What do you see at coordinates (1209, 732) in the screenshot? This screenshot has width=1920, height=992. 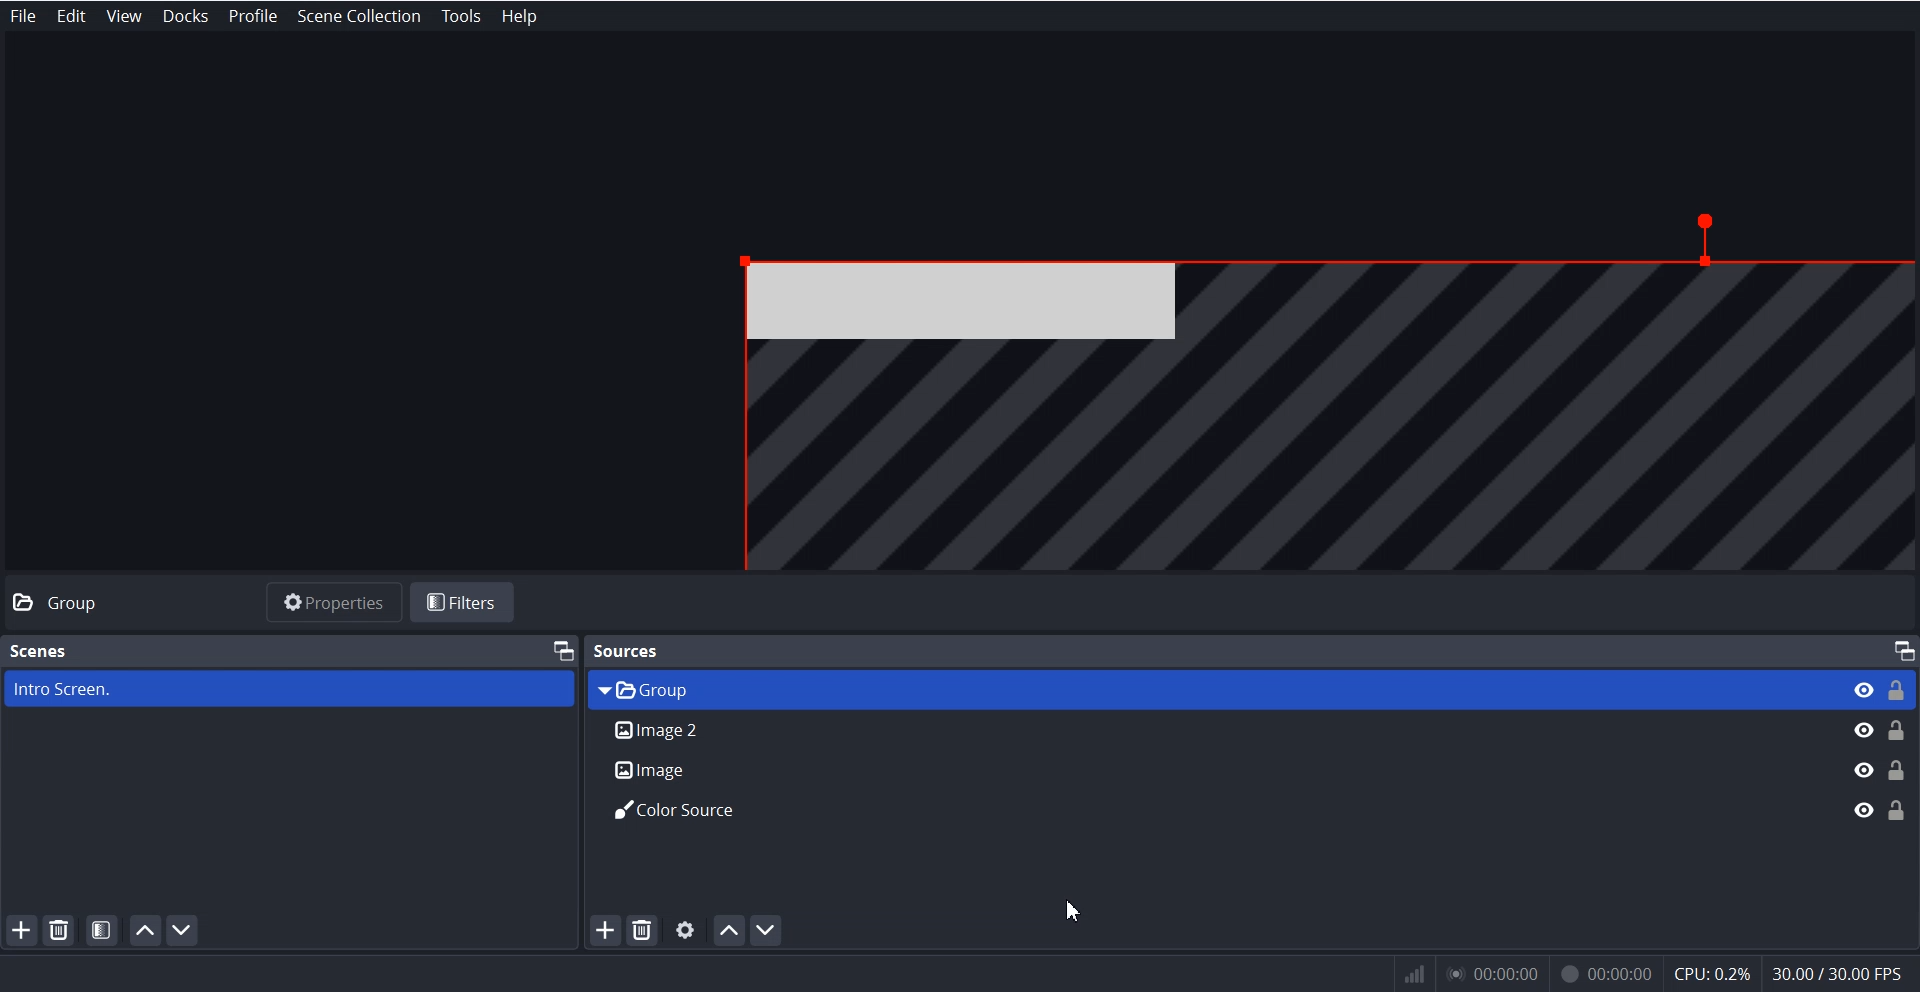 I see `Image 2` at bounding box center [1209, 732].